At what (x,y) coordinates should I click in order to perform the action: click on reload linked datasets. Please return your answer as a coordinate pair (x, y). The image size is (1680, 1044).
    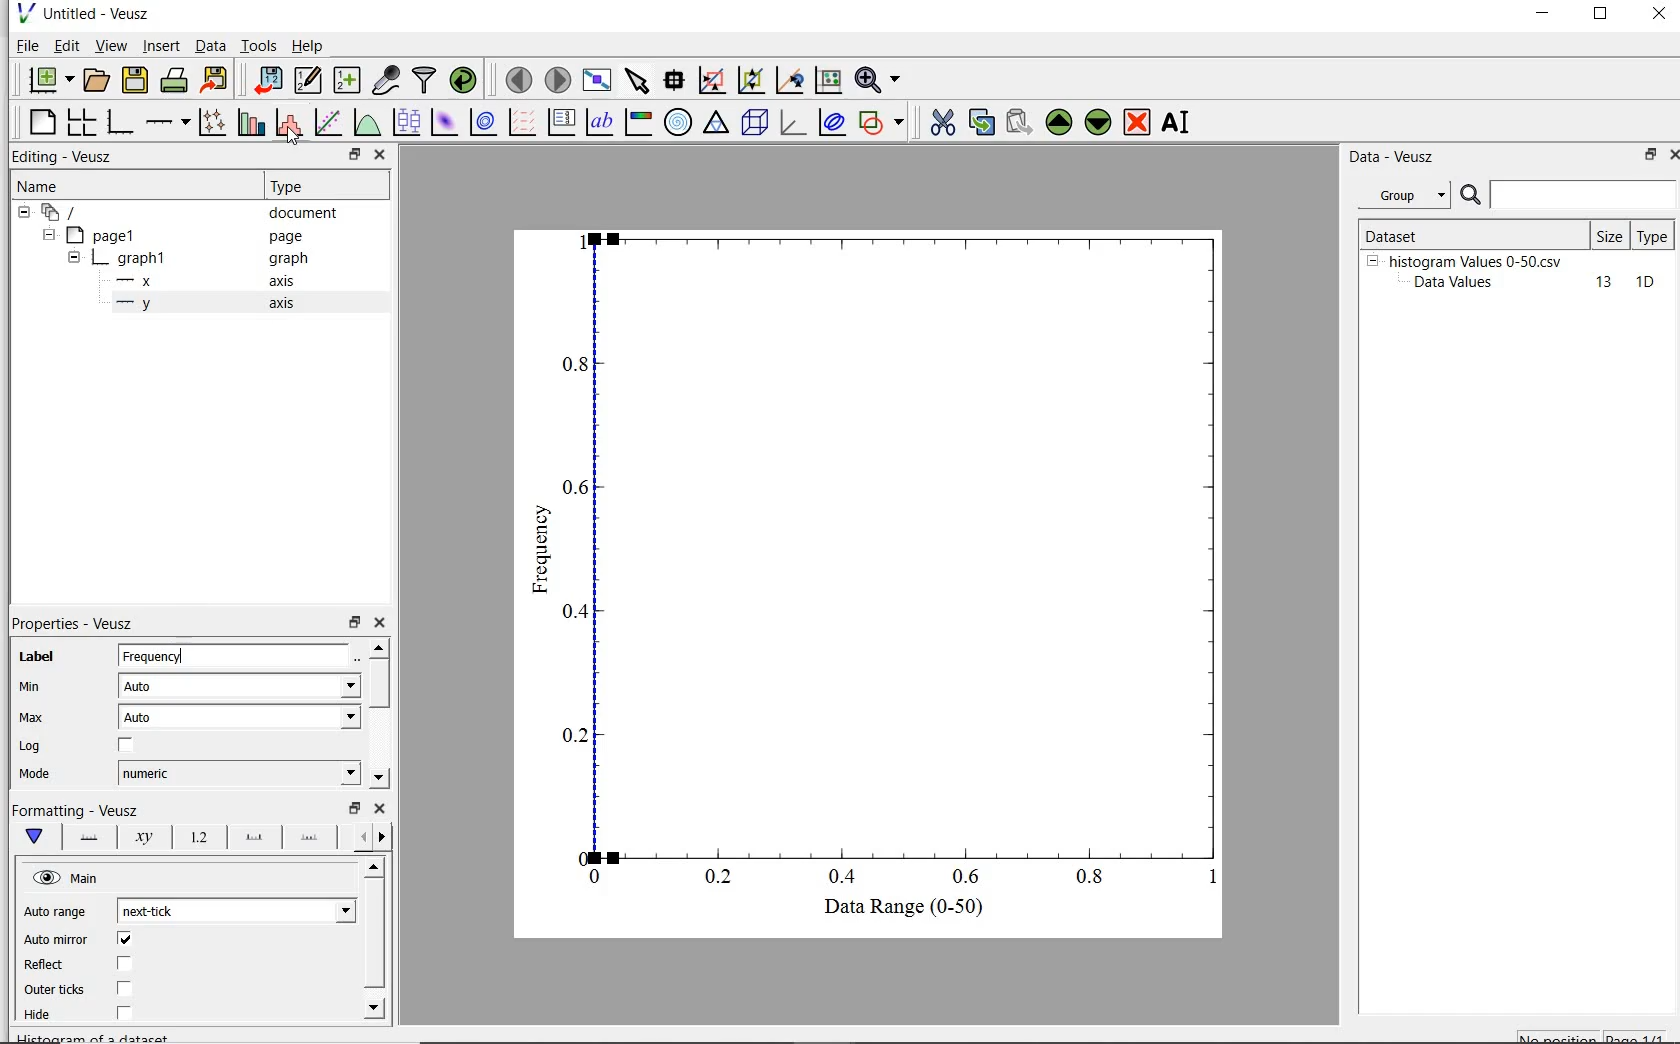
    Looking at the image, I should click on (467, 80).